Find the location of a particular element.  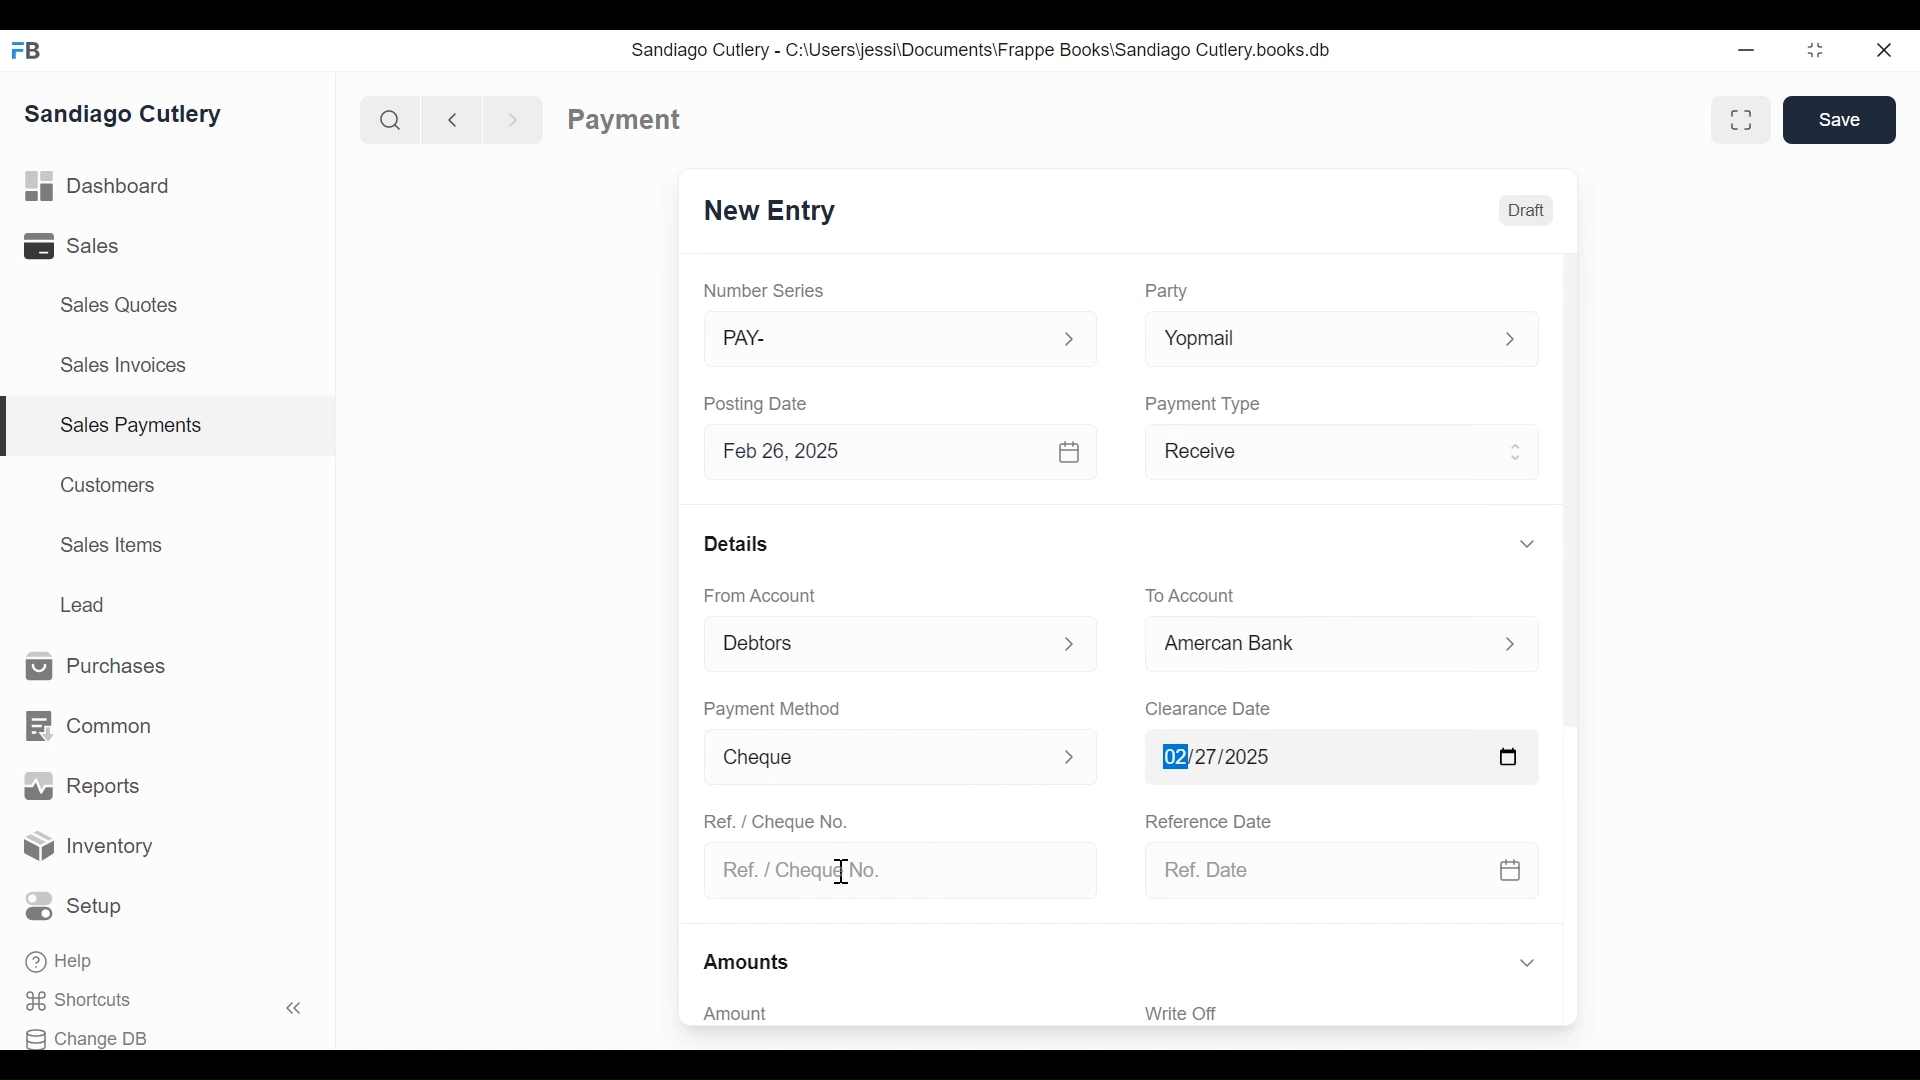

PAY- is located at coordinates (878, 342).